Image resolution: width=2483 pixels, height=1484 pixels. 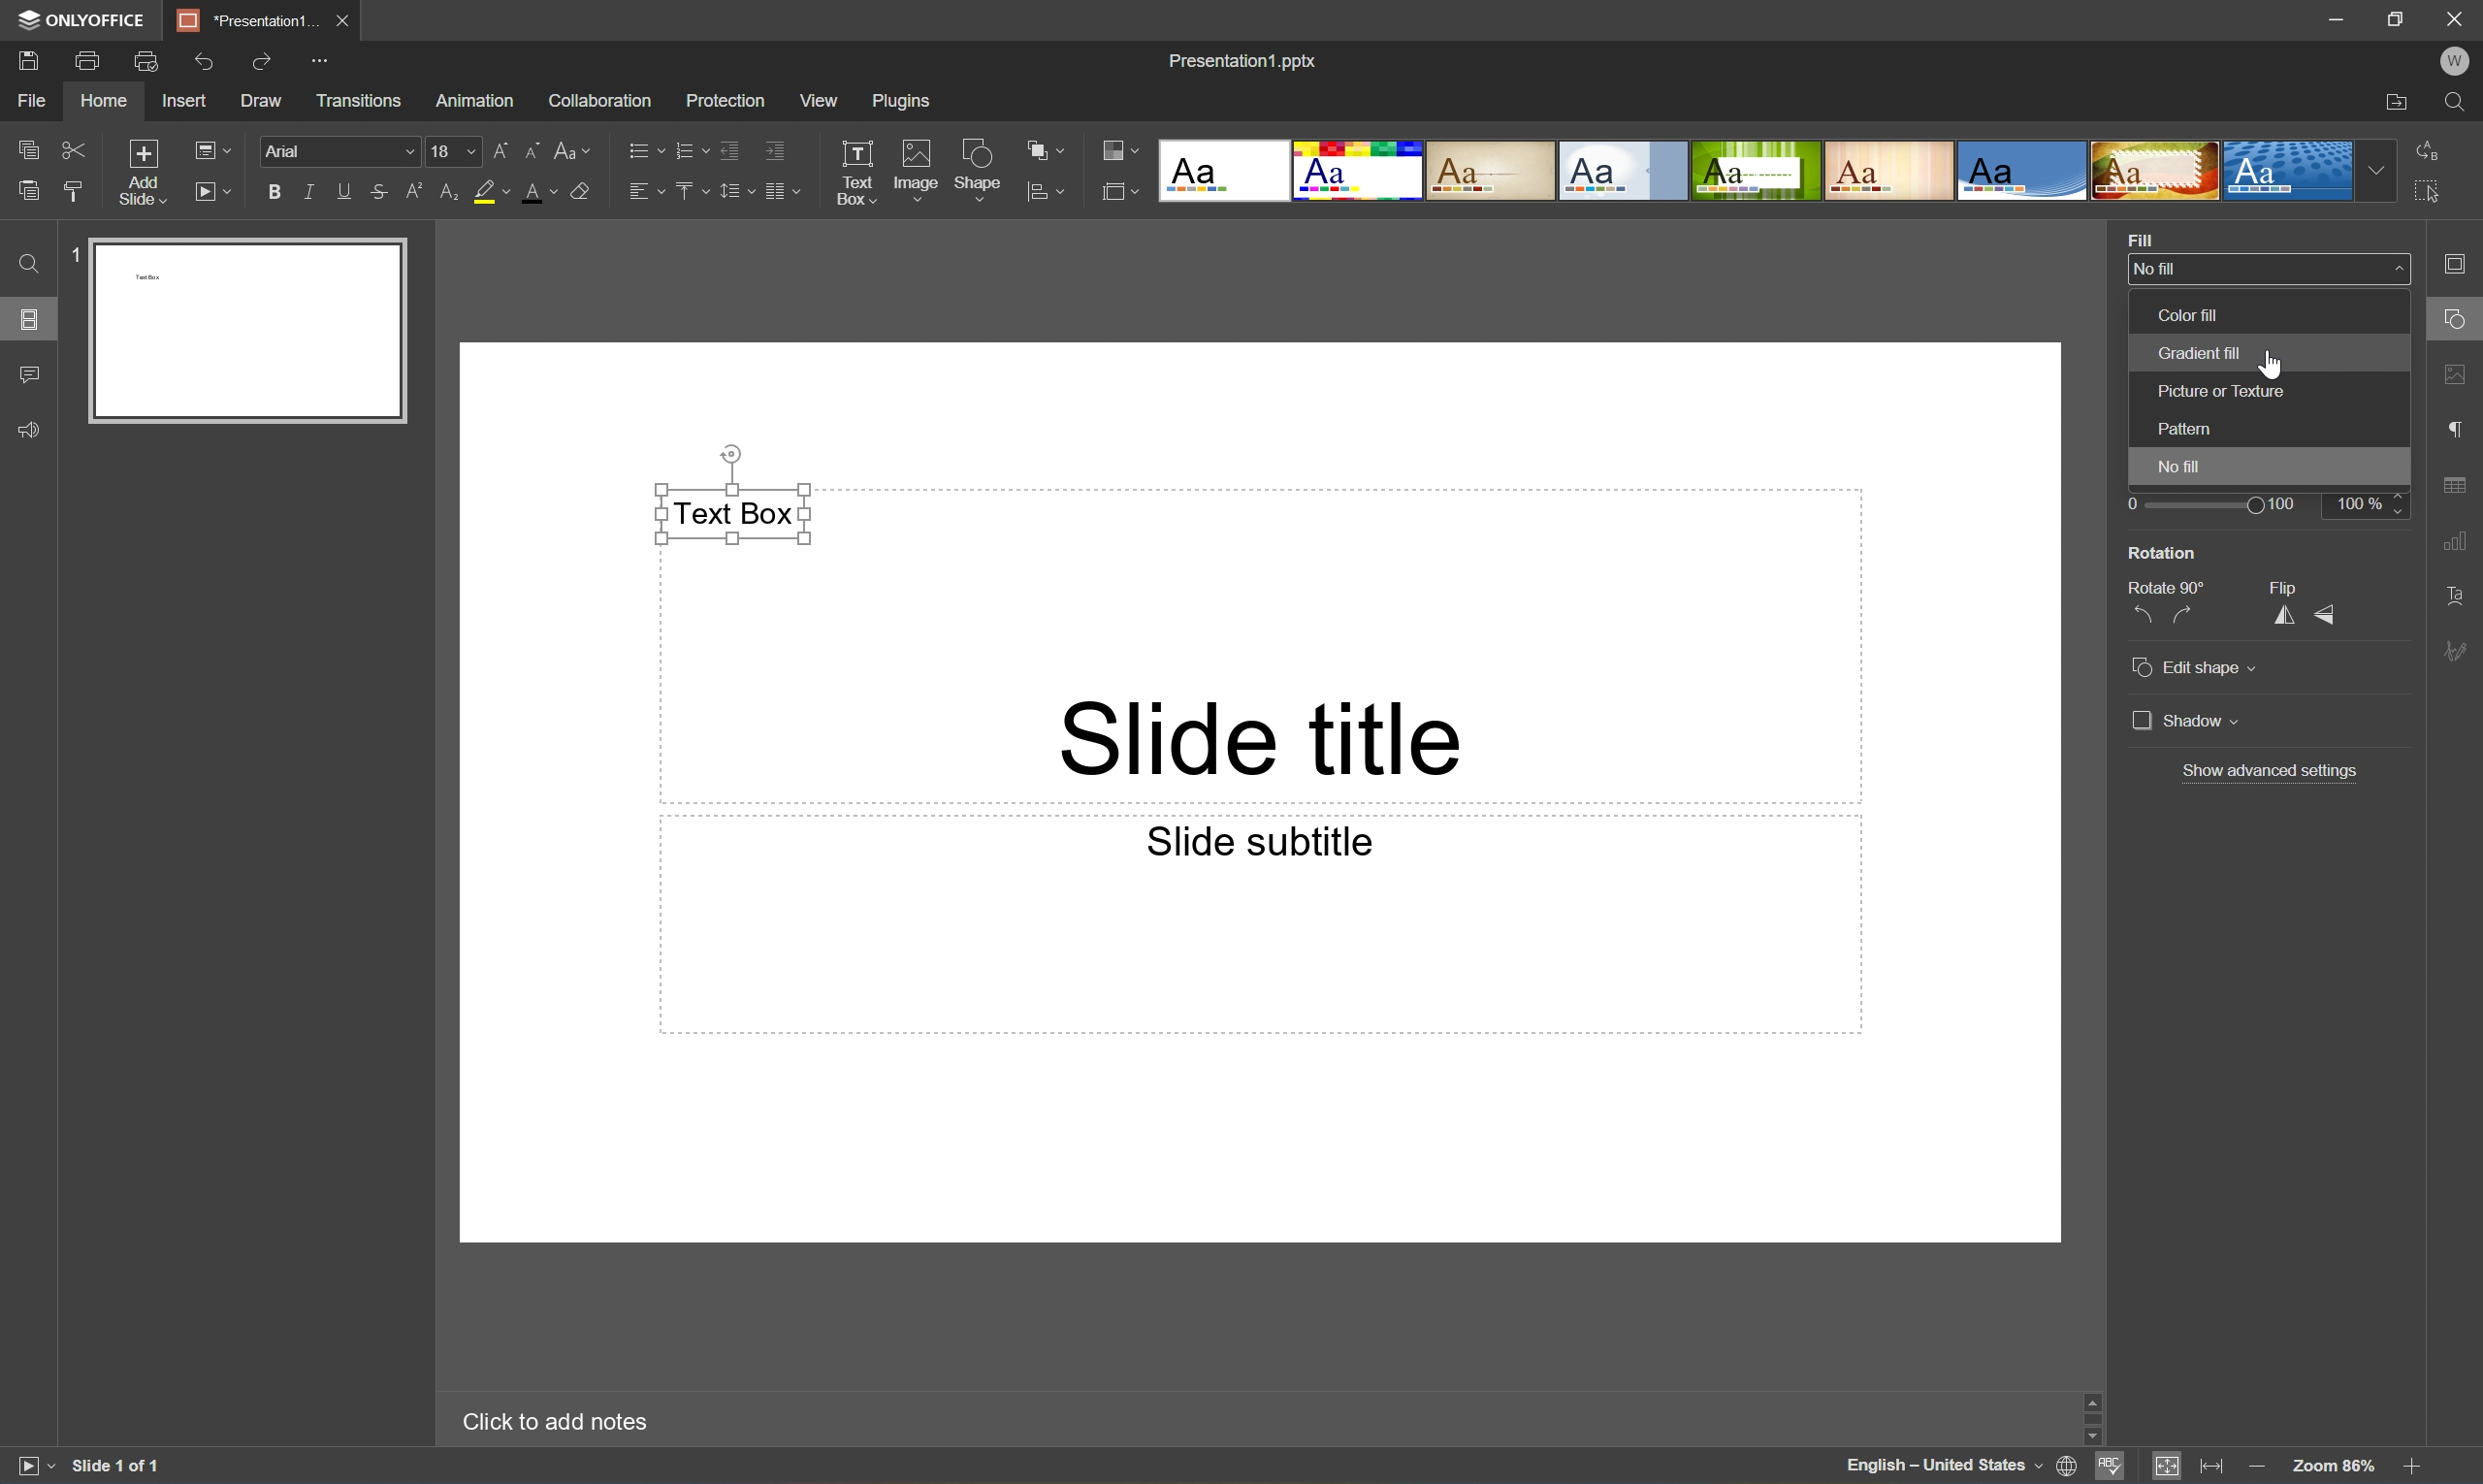 What do you see at coordinates (2429, 189) in the screenshot?
I see `Select All` at bounding box center [2429, 189].